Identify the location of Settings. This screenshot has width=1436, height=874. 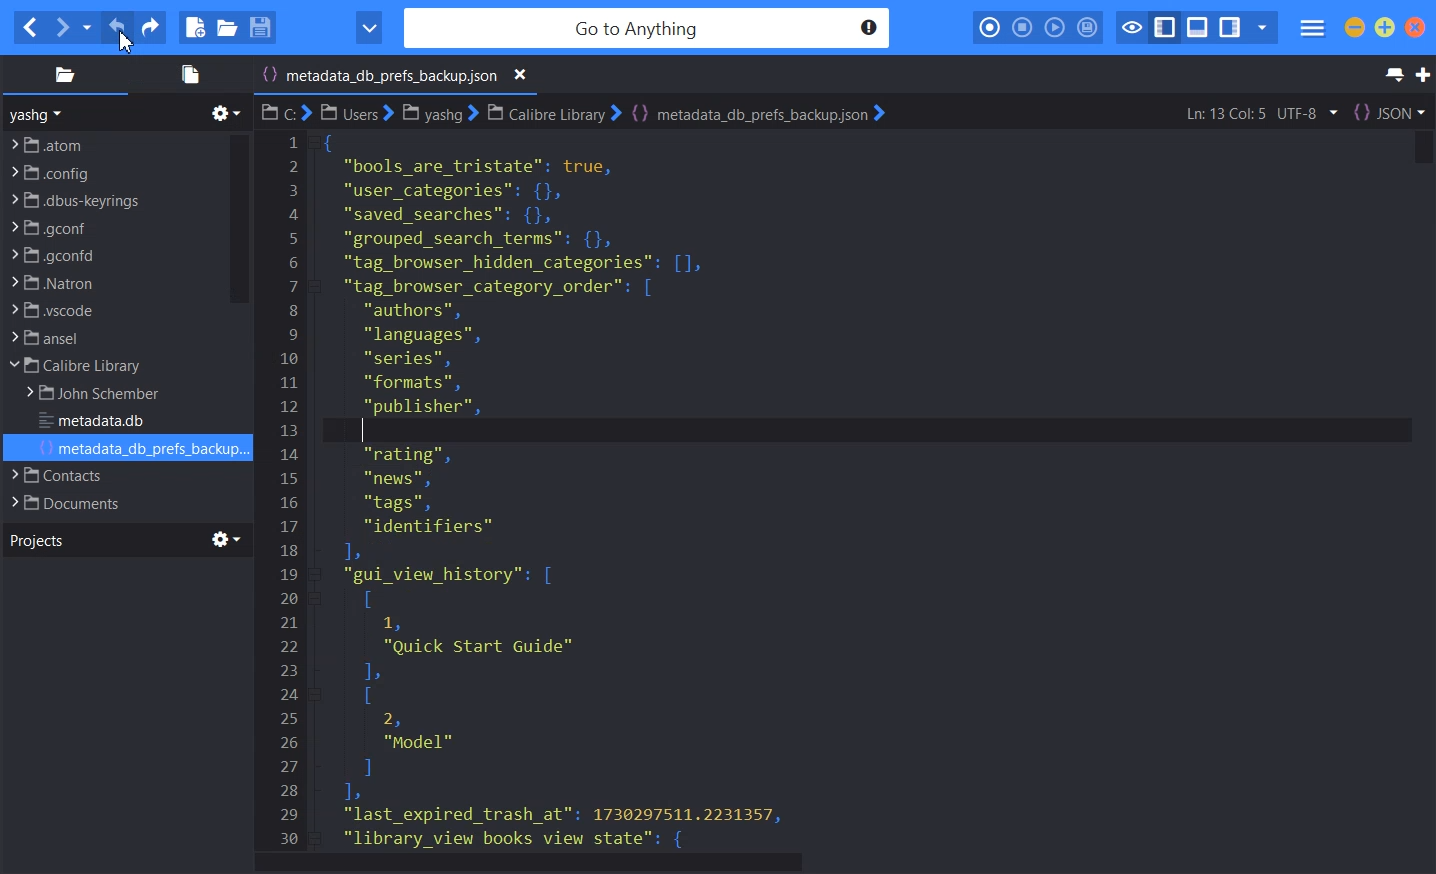
(227, 539).